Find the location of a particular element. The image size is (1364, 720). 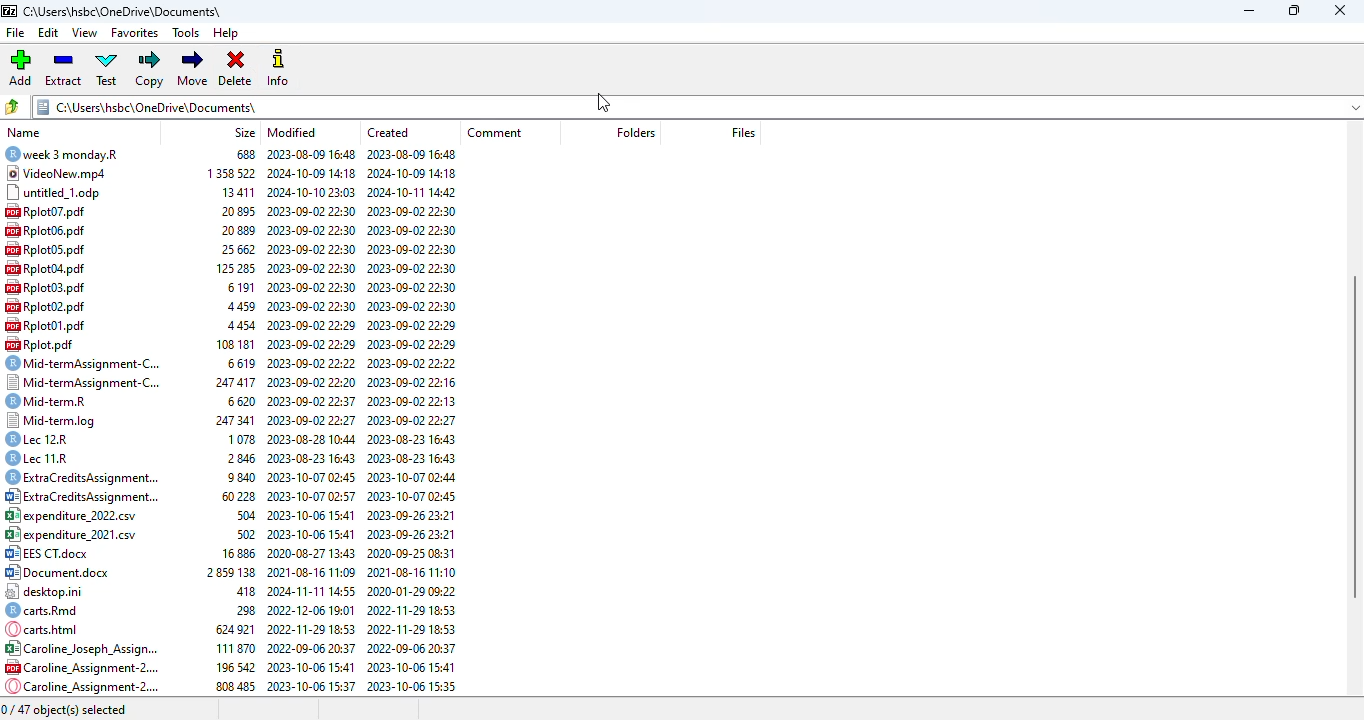

2023-09-02 22:30 is located at coordinates (413, 211).